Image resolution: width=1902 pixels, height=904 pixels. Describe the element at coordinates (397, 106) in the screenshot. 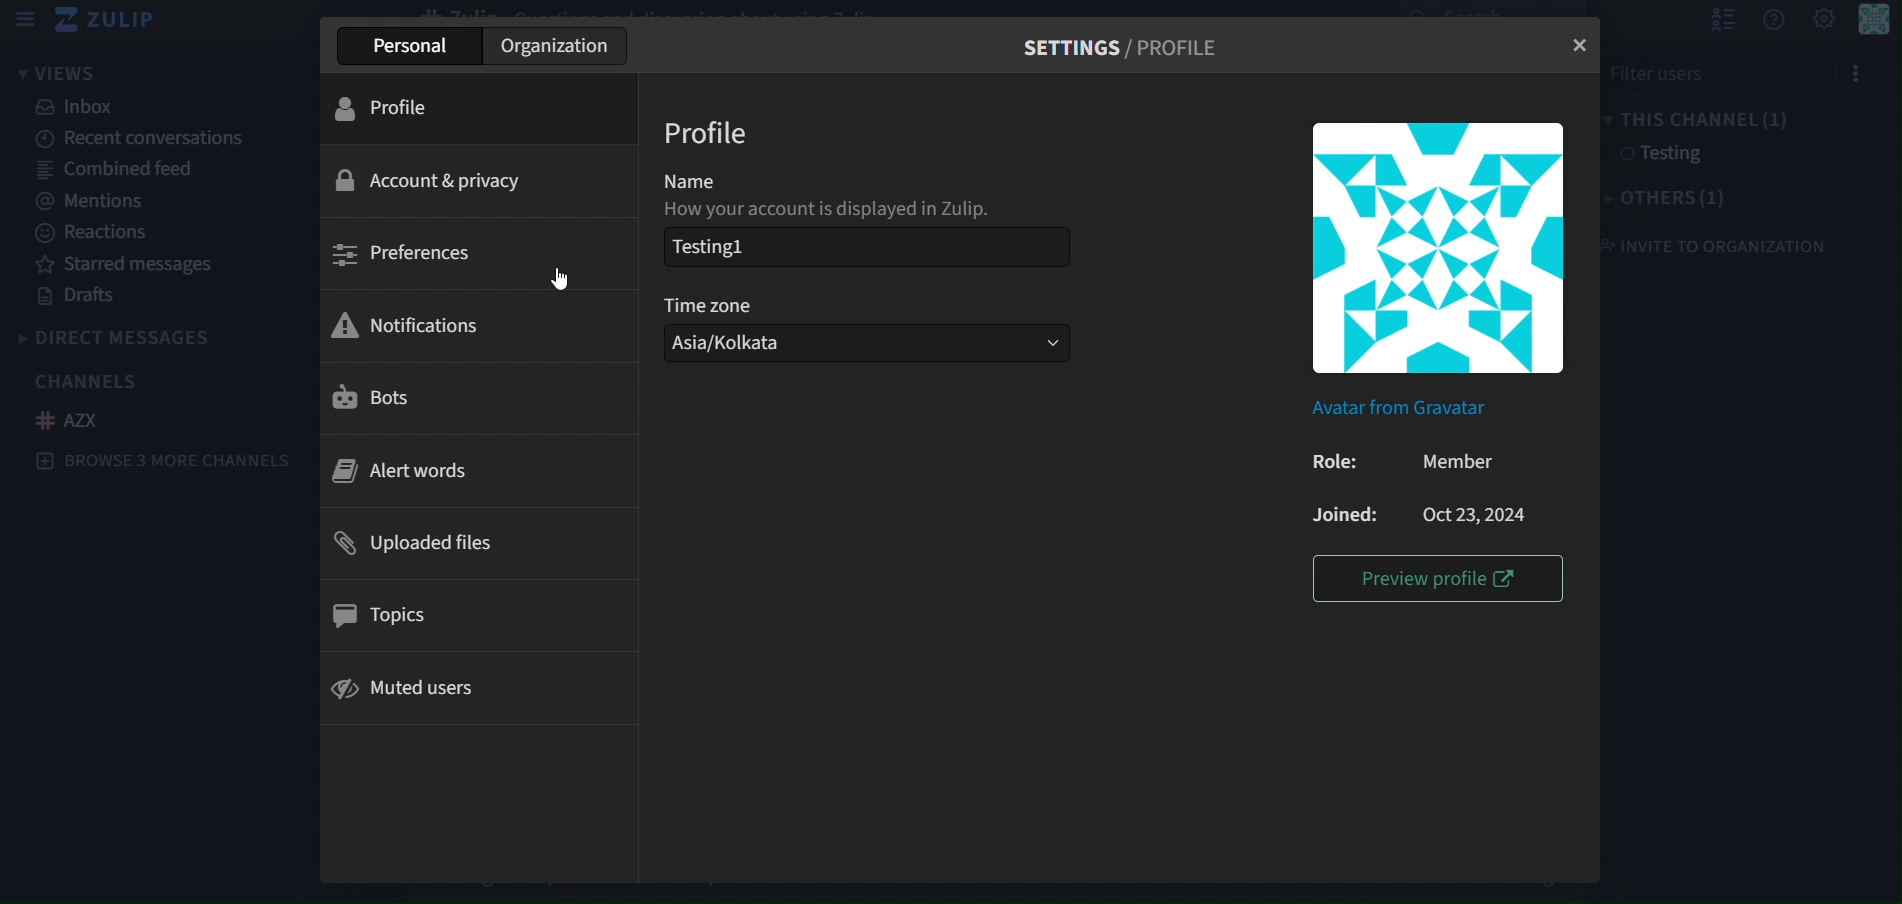

I see `profile` at that location.